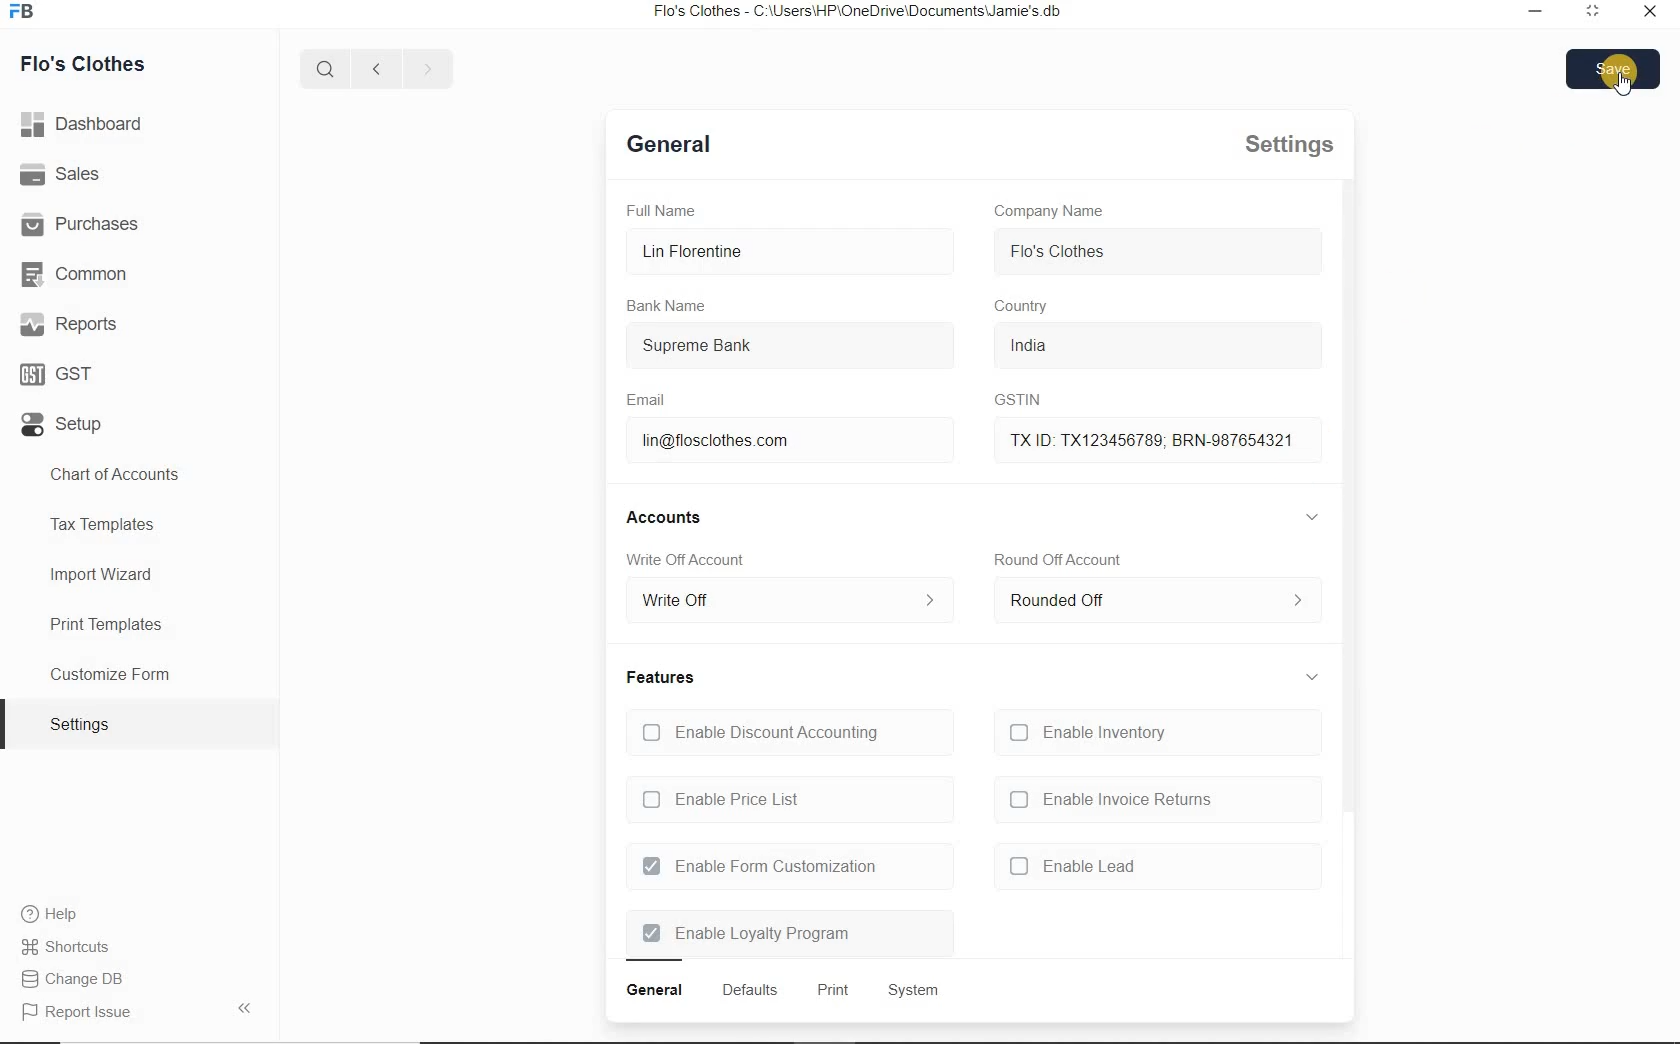 The height and width of the screenshot is (1044, 1680). What do you see at coordinates (749, 990) in the screenshot?
I see `defaults` at bounding box center [749, 990].